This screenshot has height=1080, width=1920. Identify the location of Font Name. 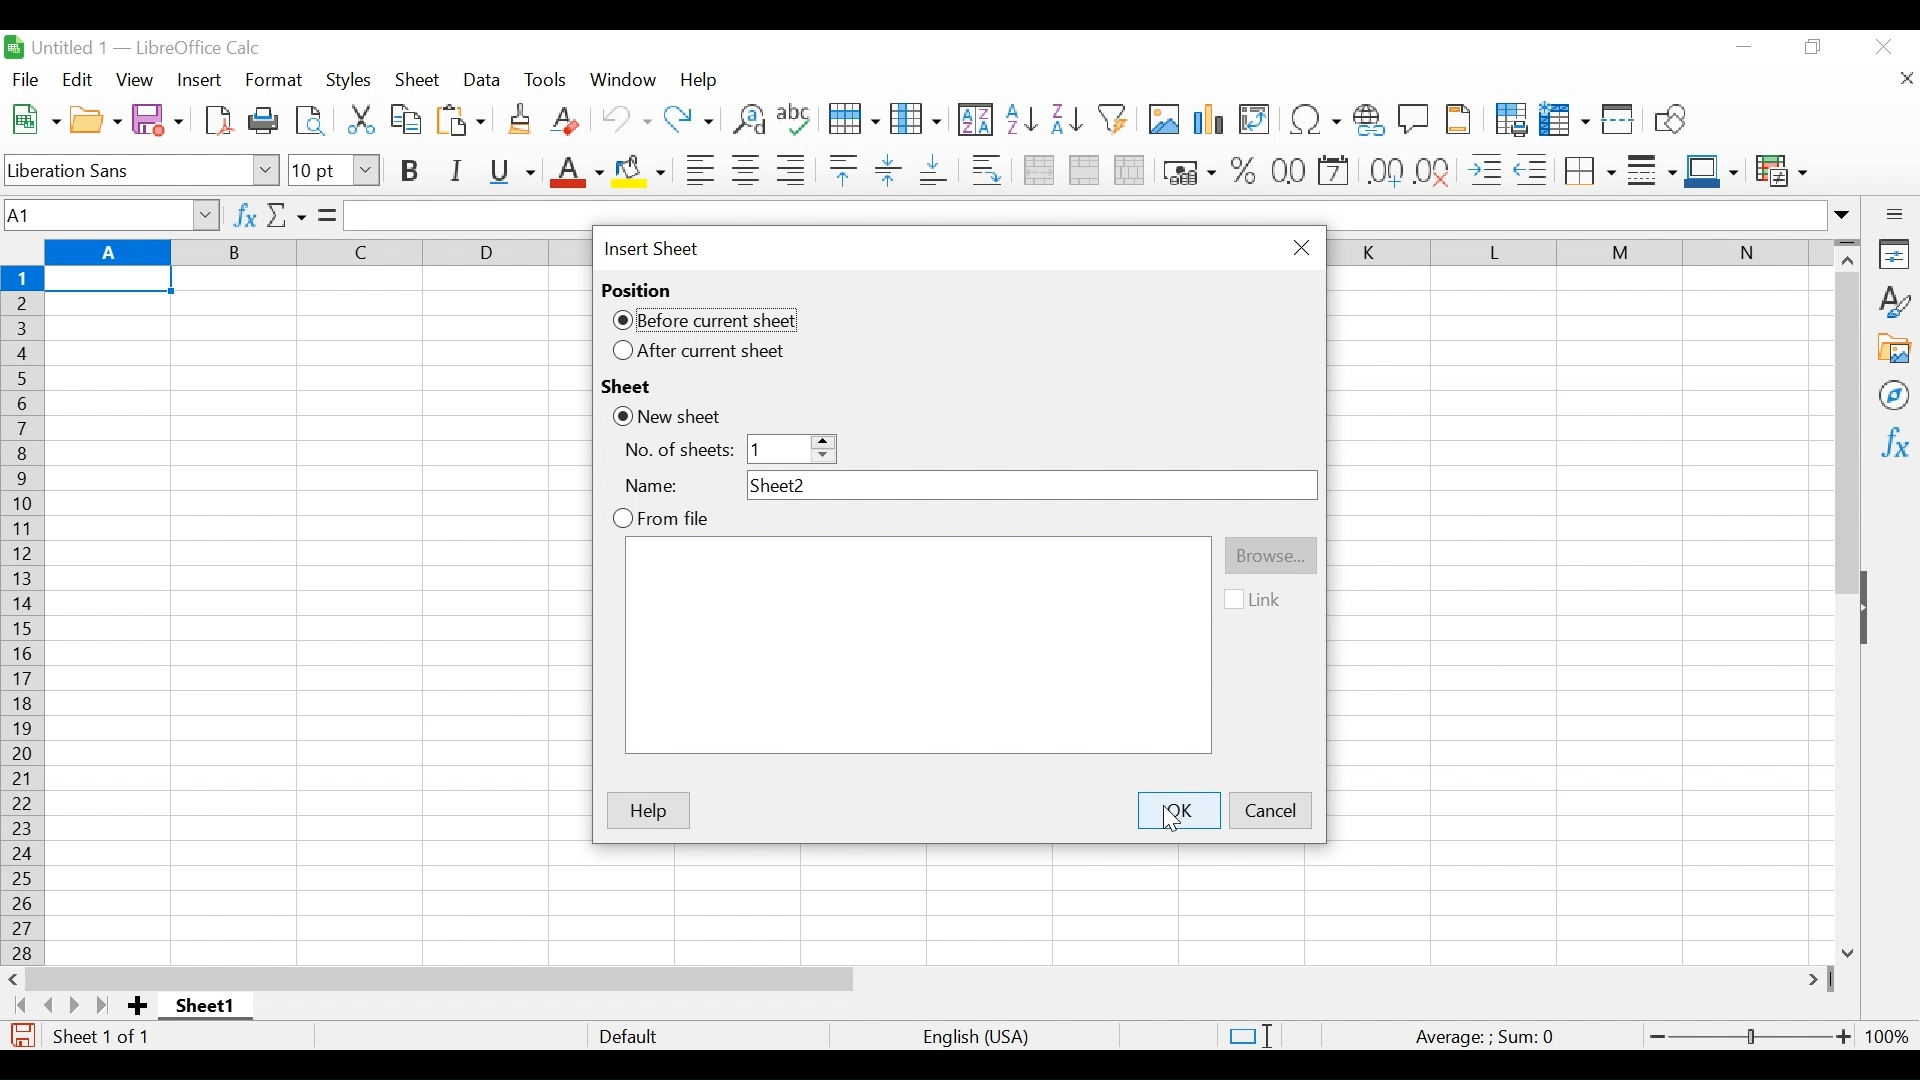
(142, 169).